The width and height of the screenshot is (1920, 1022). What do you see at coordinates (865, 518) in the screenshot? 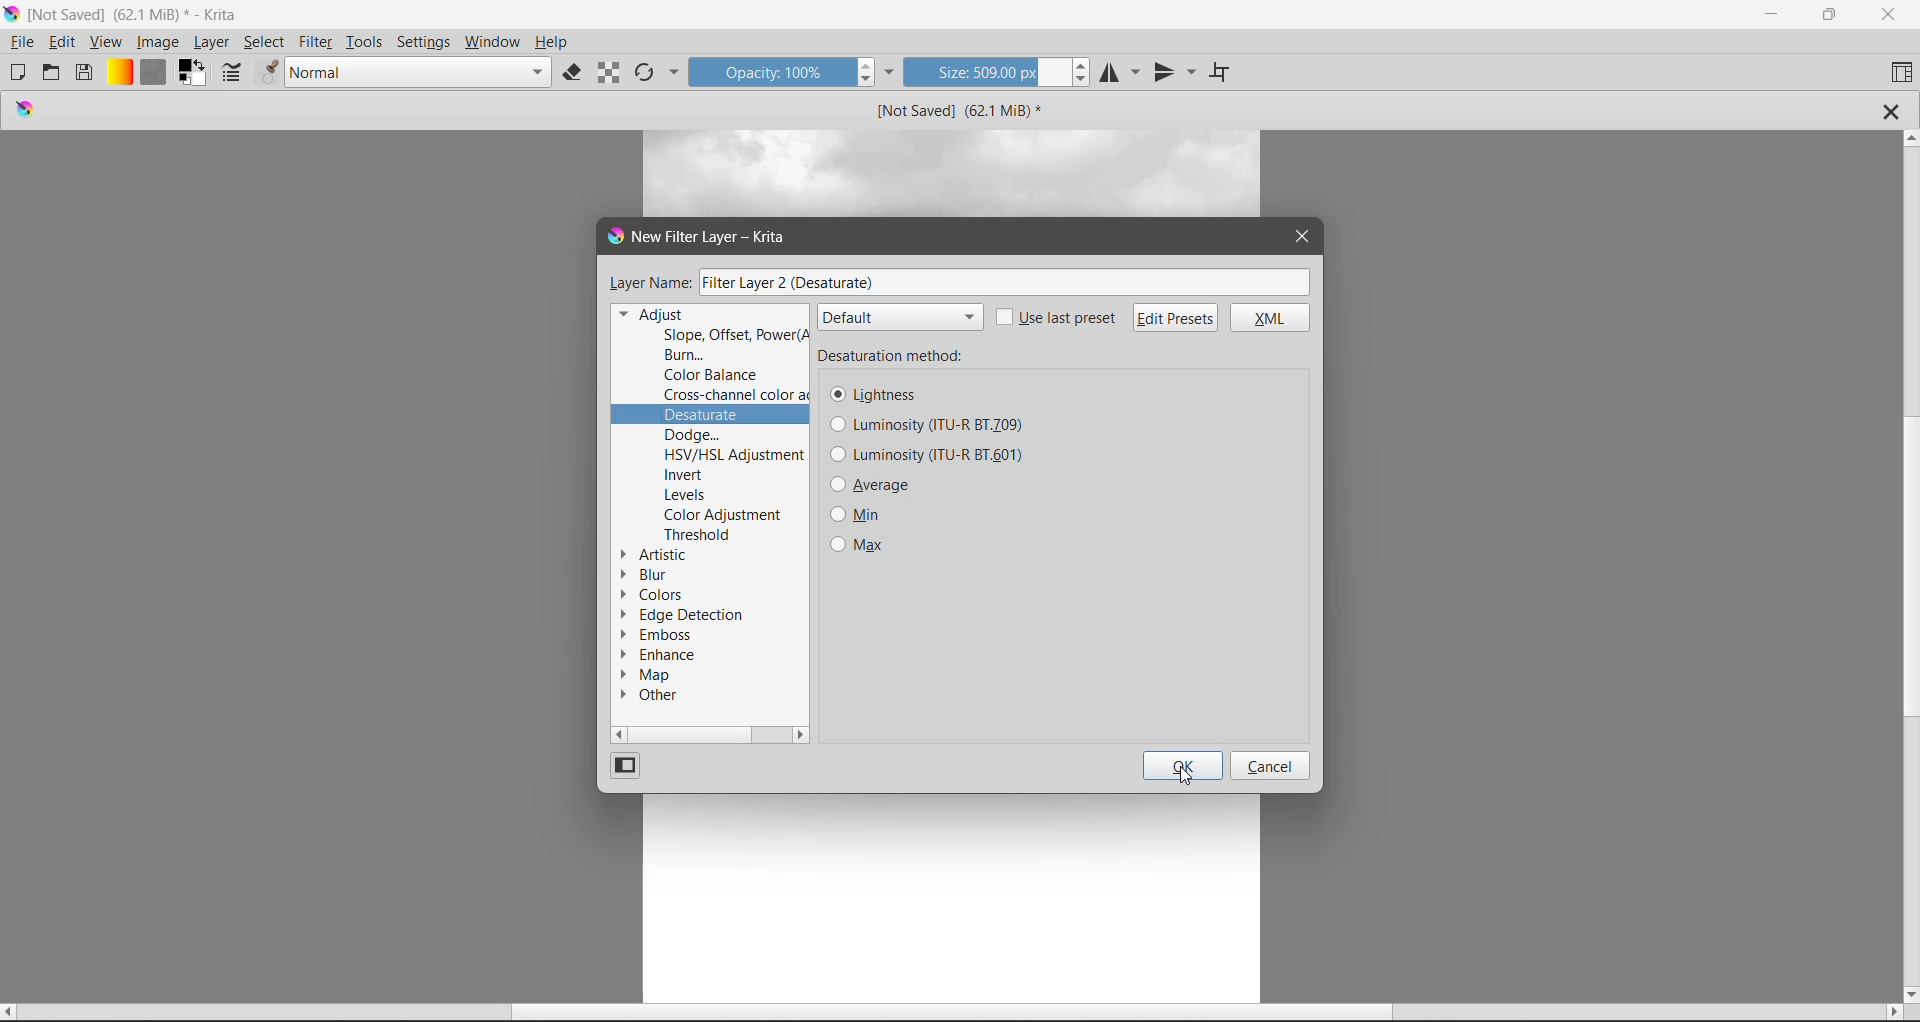
I see `Min` at bounding box center [865, 518].